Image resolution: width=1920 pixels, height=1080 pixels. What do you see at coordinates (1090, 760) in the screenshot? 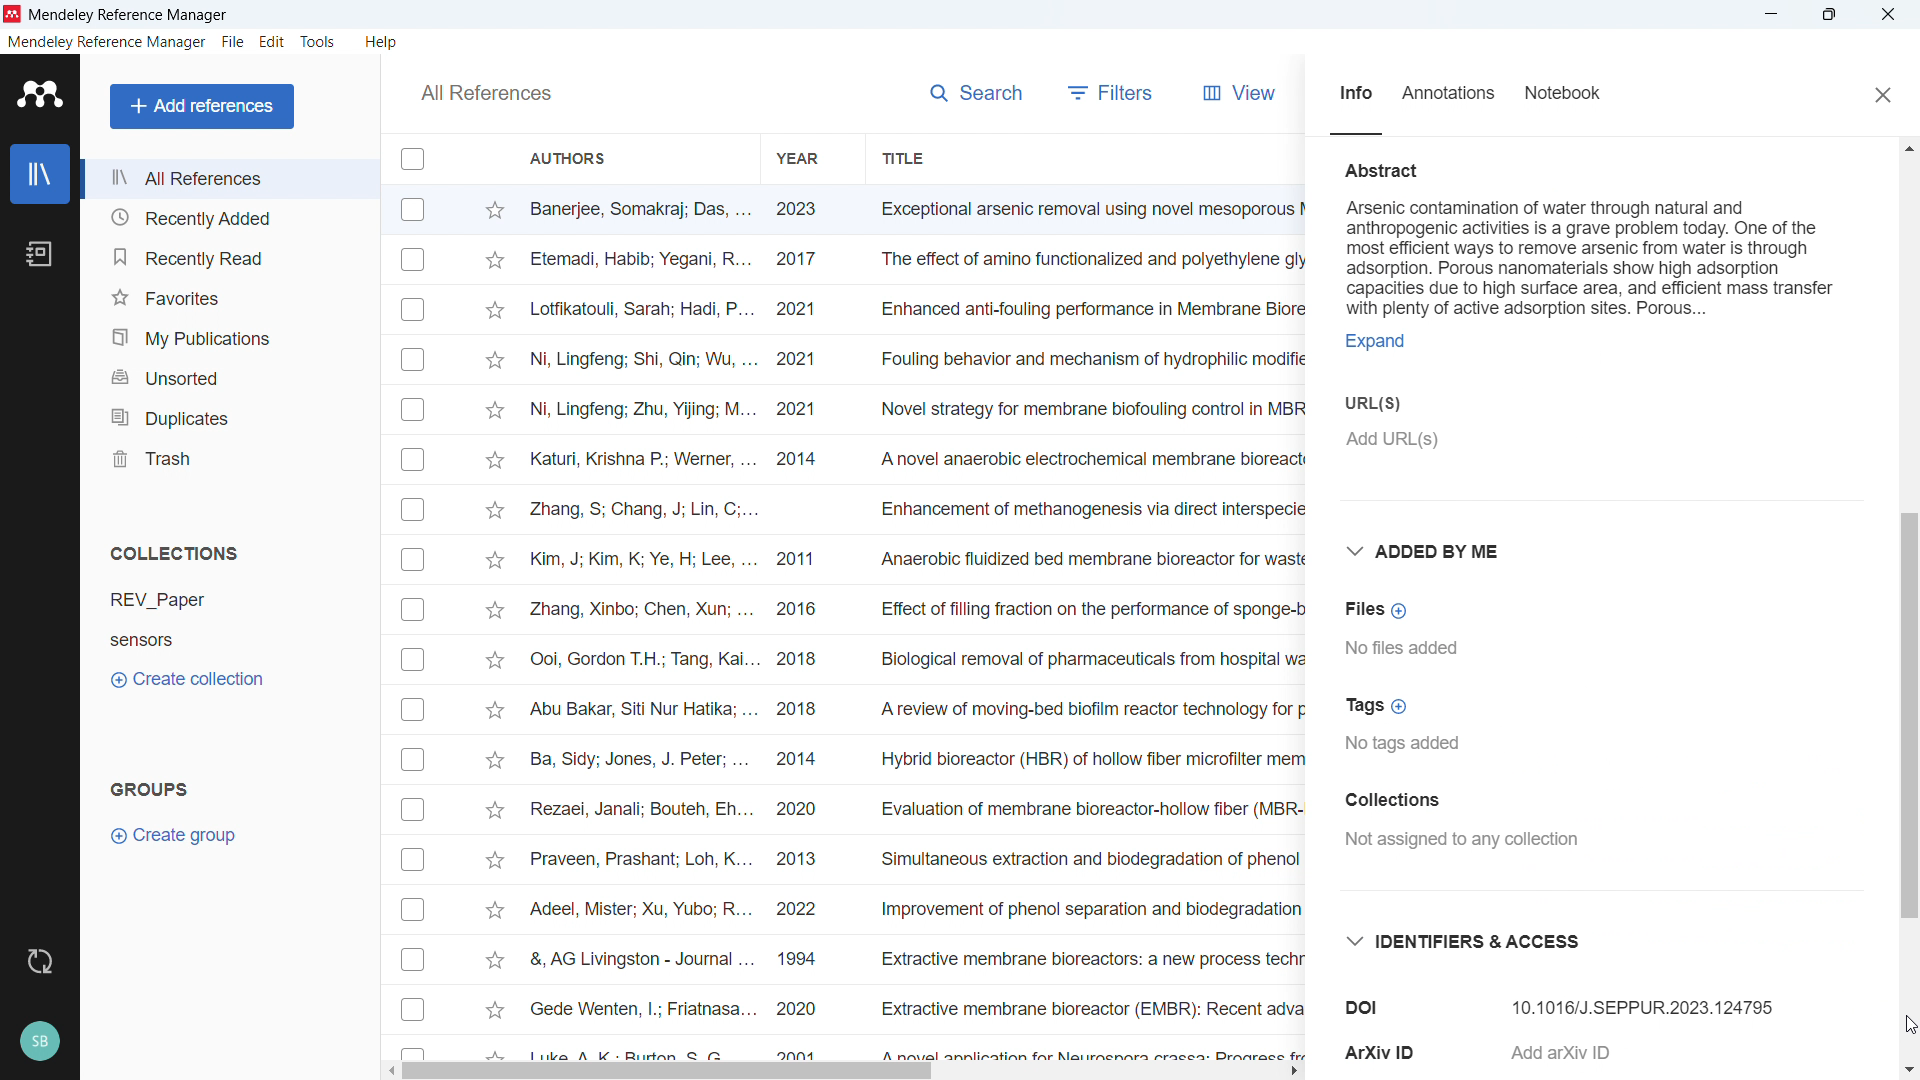
I see `hybrid bioreactor of hollow fiber microfilter membrane and cross linked` at bounding box center [1090, 760].